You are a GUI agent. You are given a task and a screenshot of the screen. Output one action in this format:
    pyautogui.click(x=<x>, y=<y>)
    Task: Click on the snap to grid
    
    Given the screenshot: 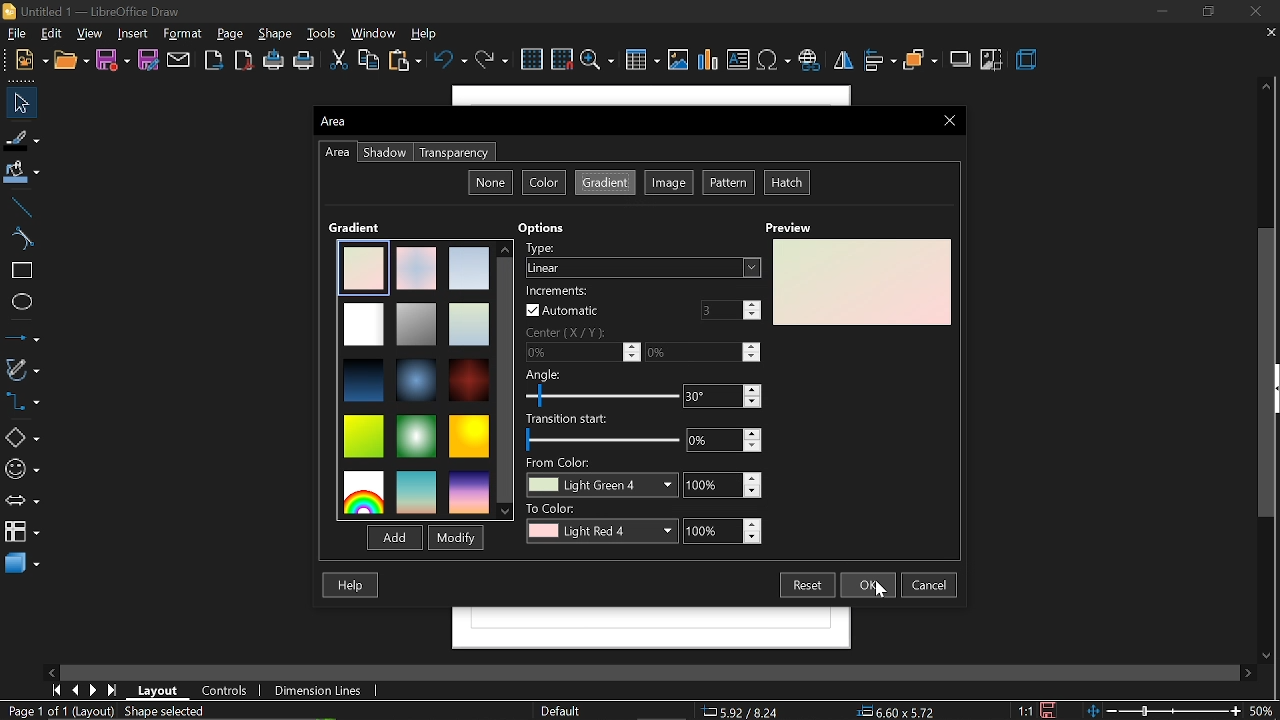 What is the action you would take?
    pyautogui.click(x=562, y=61)
    